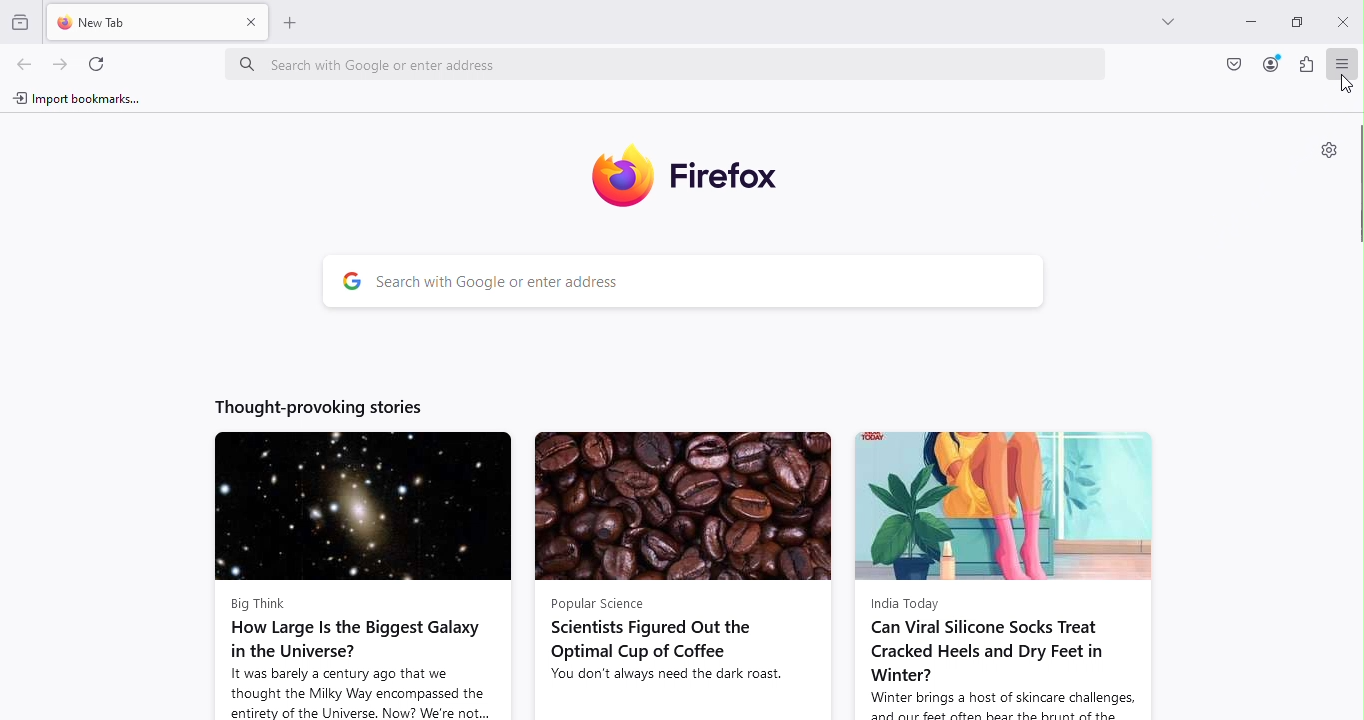  Describe the element at coordinates (1235, 64) in the screenshot. I see `Save to pocket` at that location.